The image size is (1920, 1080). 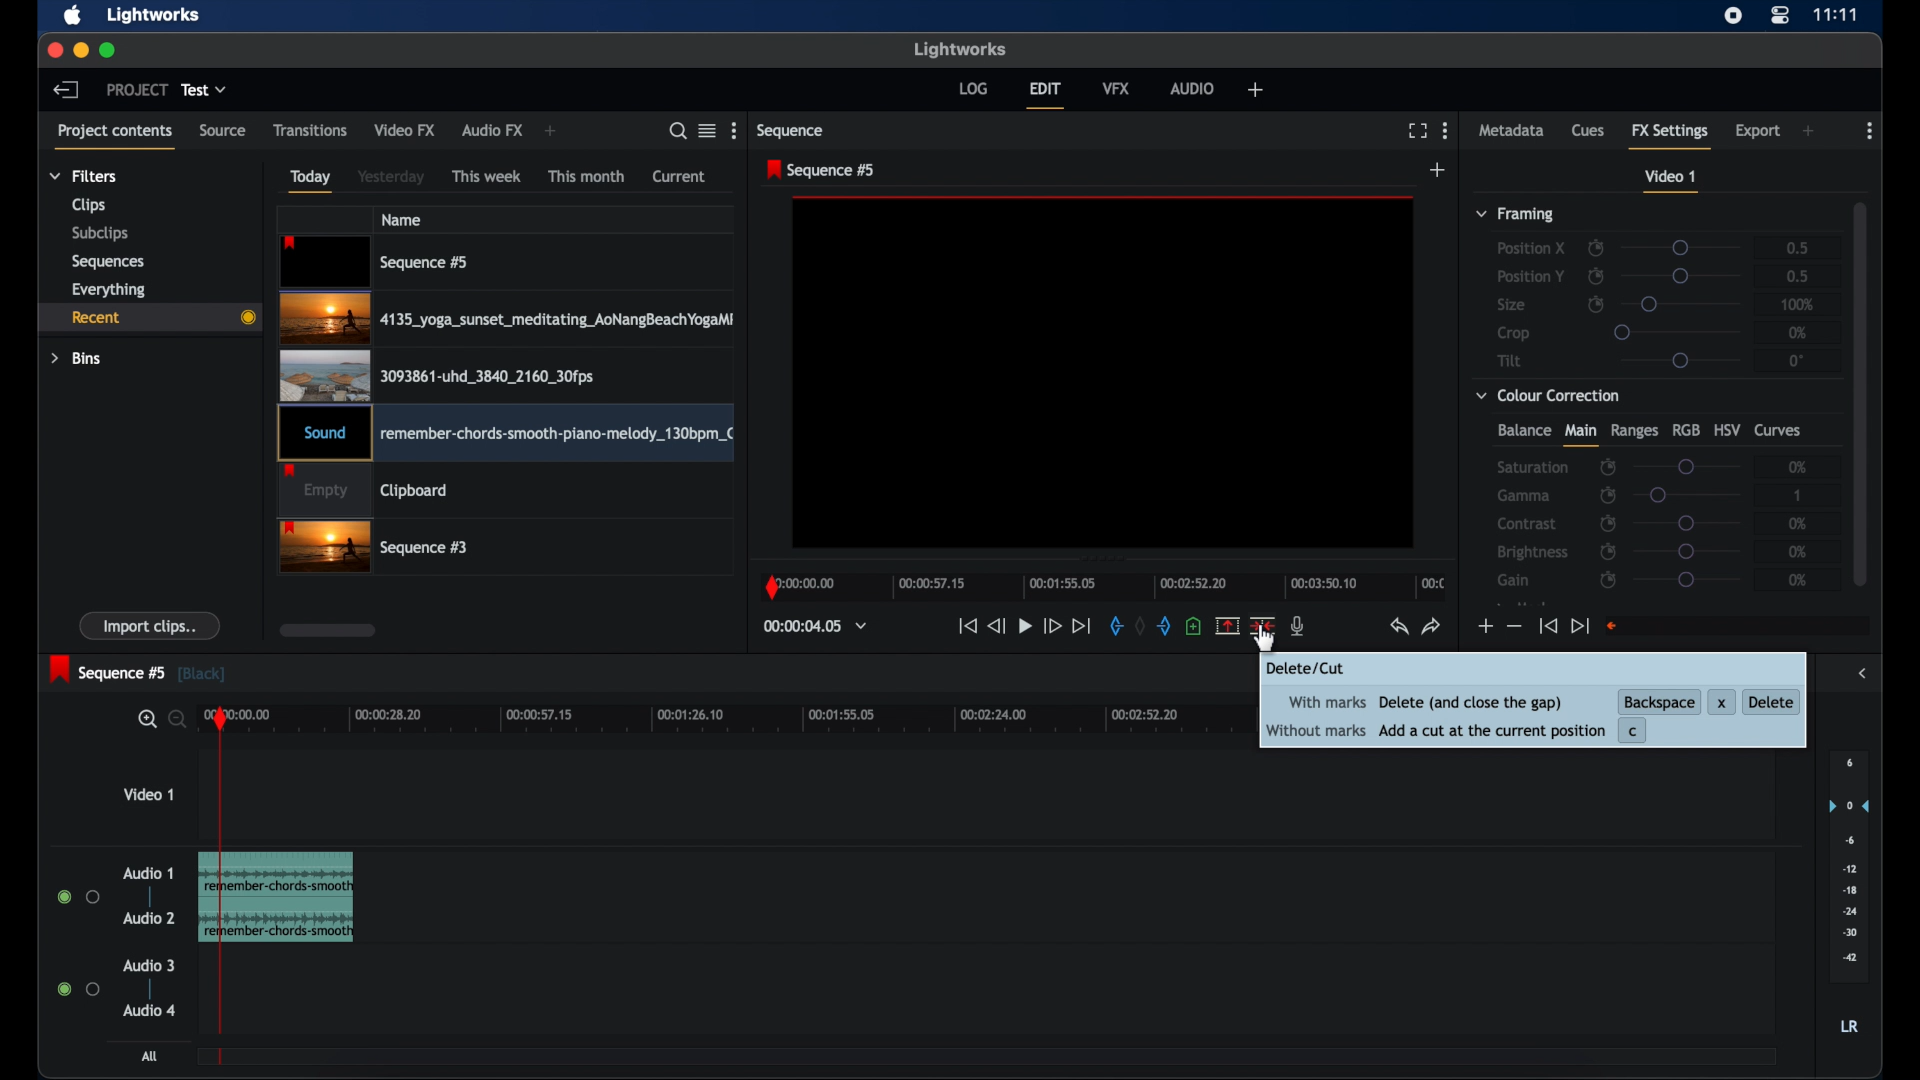 What do you see at coordinates (493, 131) in the screenshot?
I see `audio fx` at bounding box center [493, 131].